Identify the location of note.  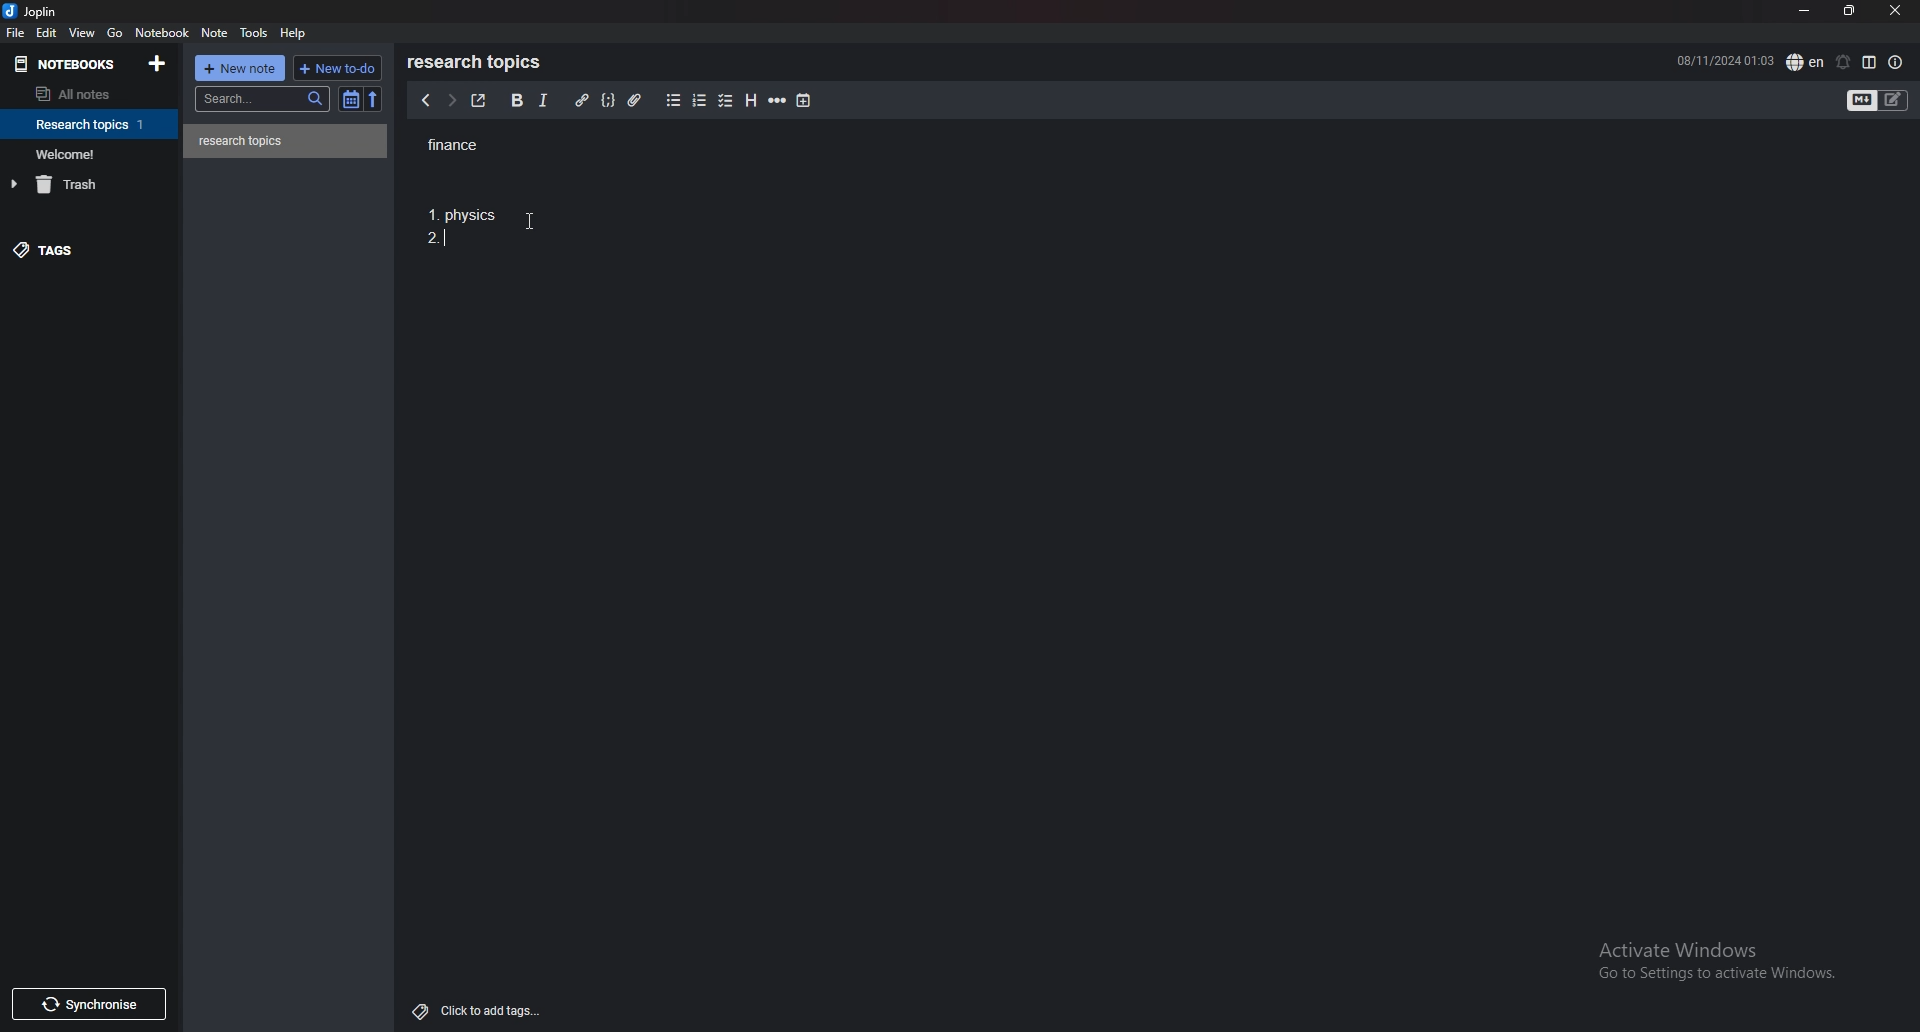
(286, 141).